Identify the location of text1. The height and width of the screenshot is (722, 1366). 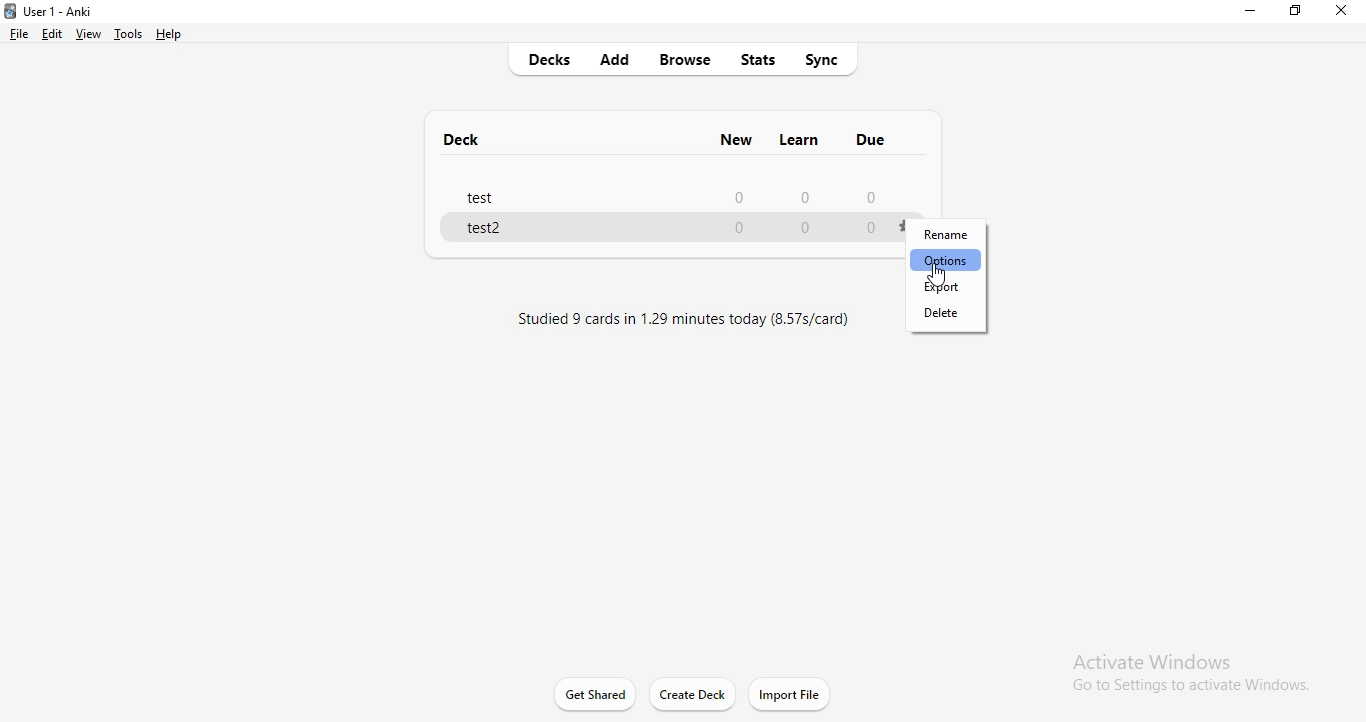
(702, 324).